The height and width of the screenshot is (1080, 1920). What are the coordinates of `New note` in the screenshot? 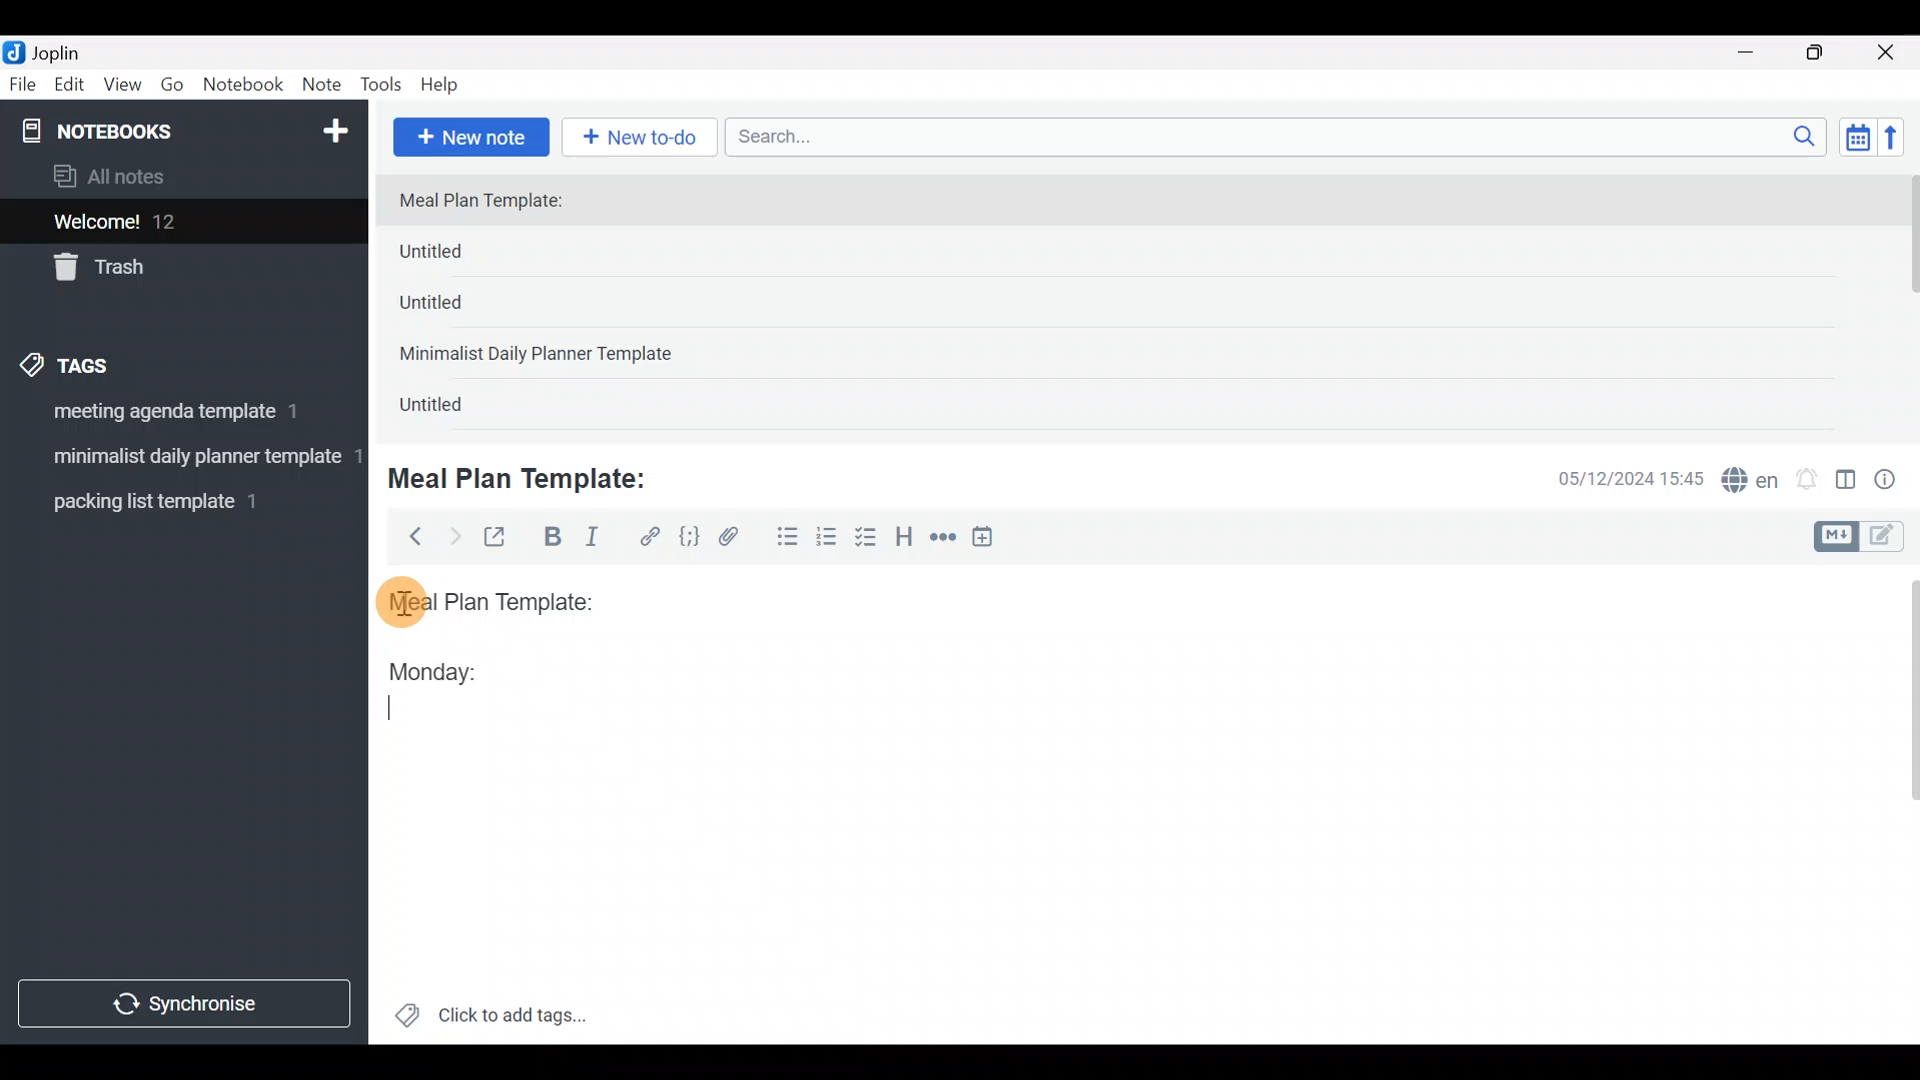 It's located at (469, 135).